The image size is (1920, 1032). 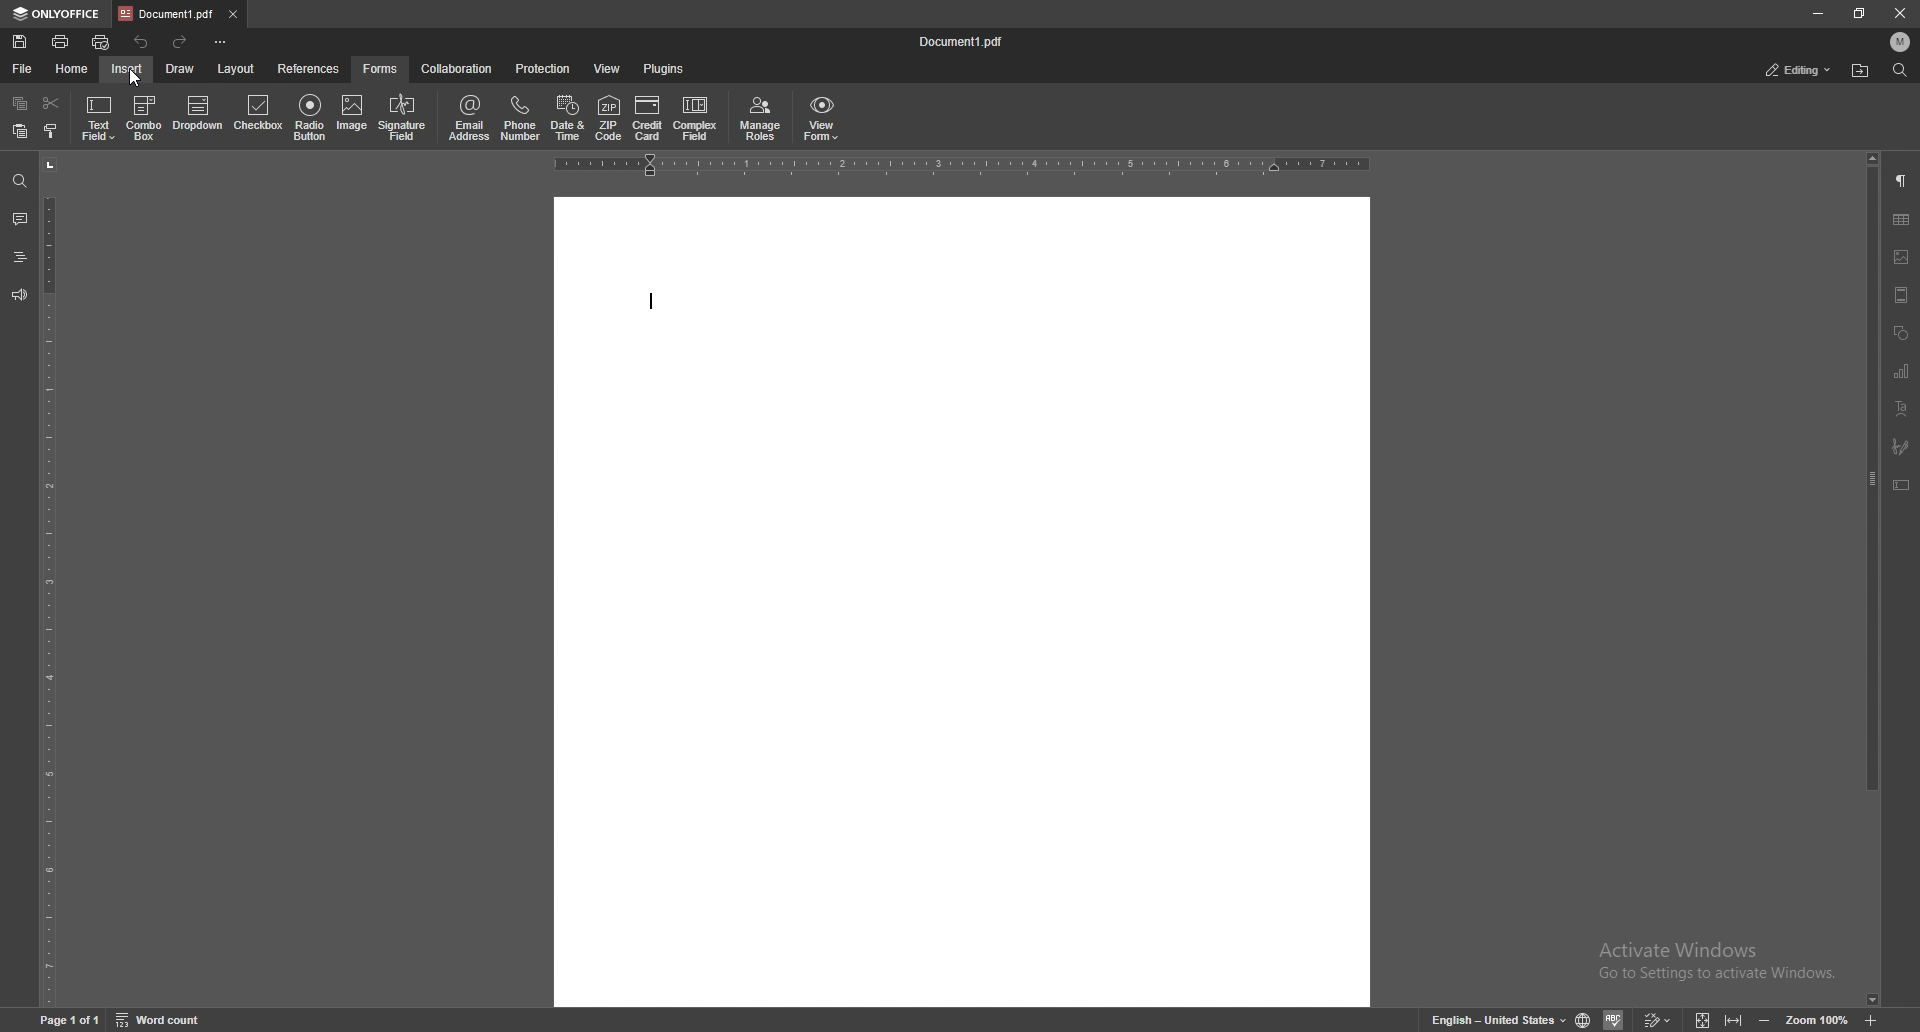 I want to click on checkbox, so click(x=257, y=116).